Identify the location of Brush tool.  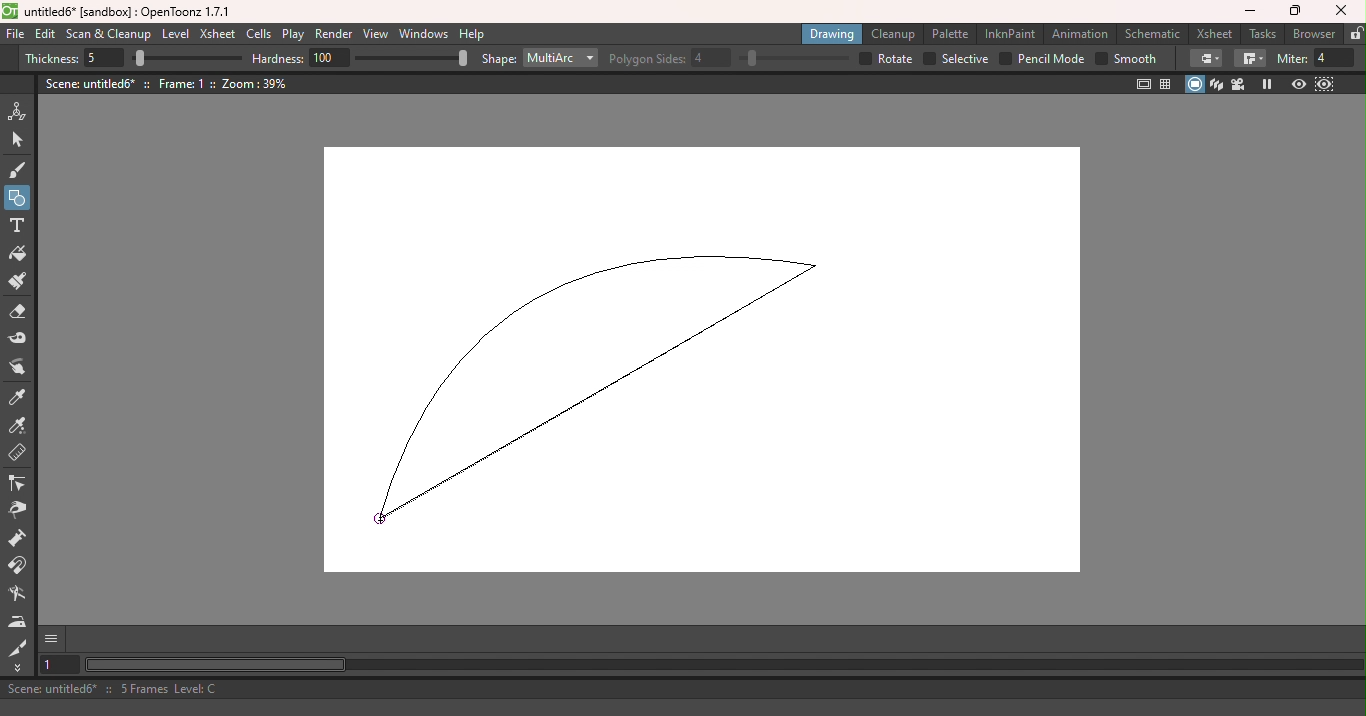
(19, 170).